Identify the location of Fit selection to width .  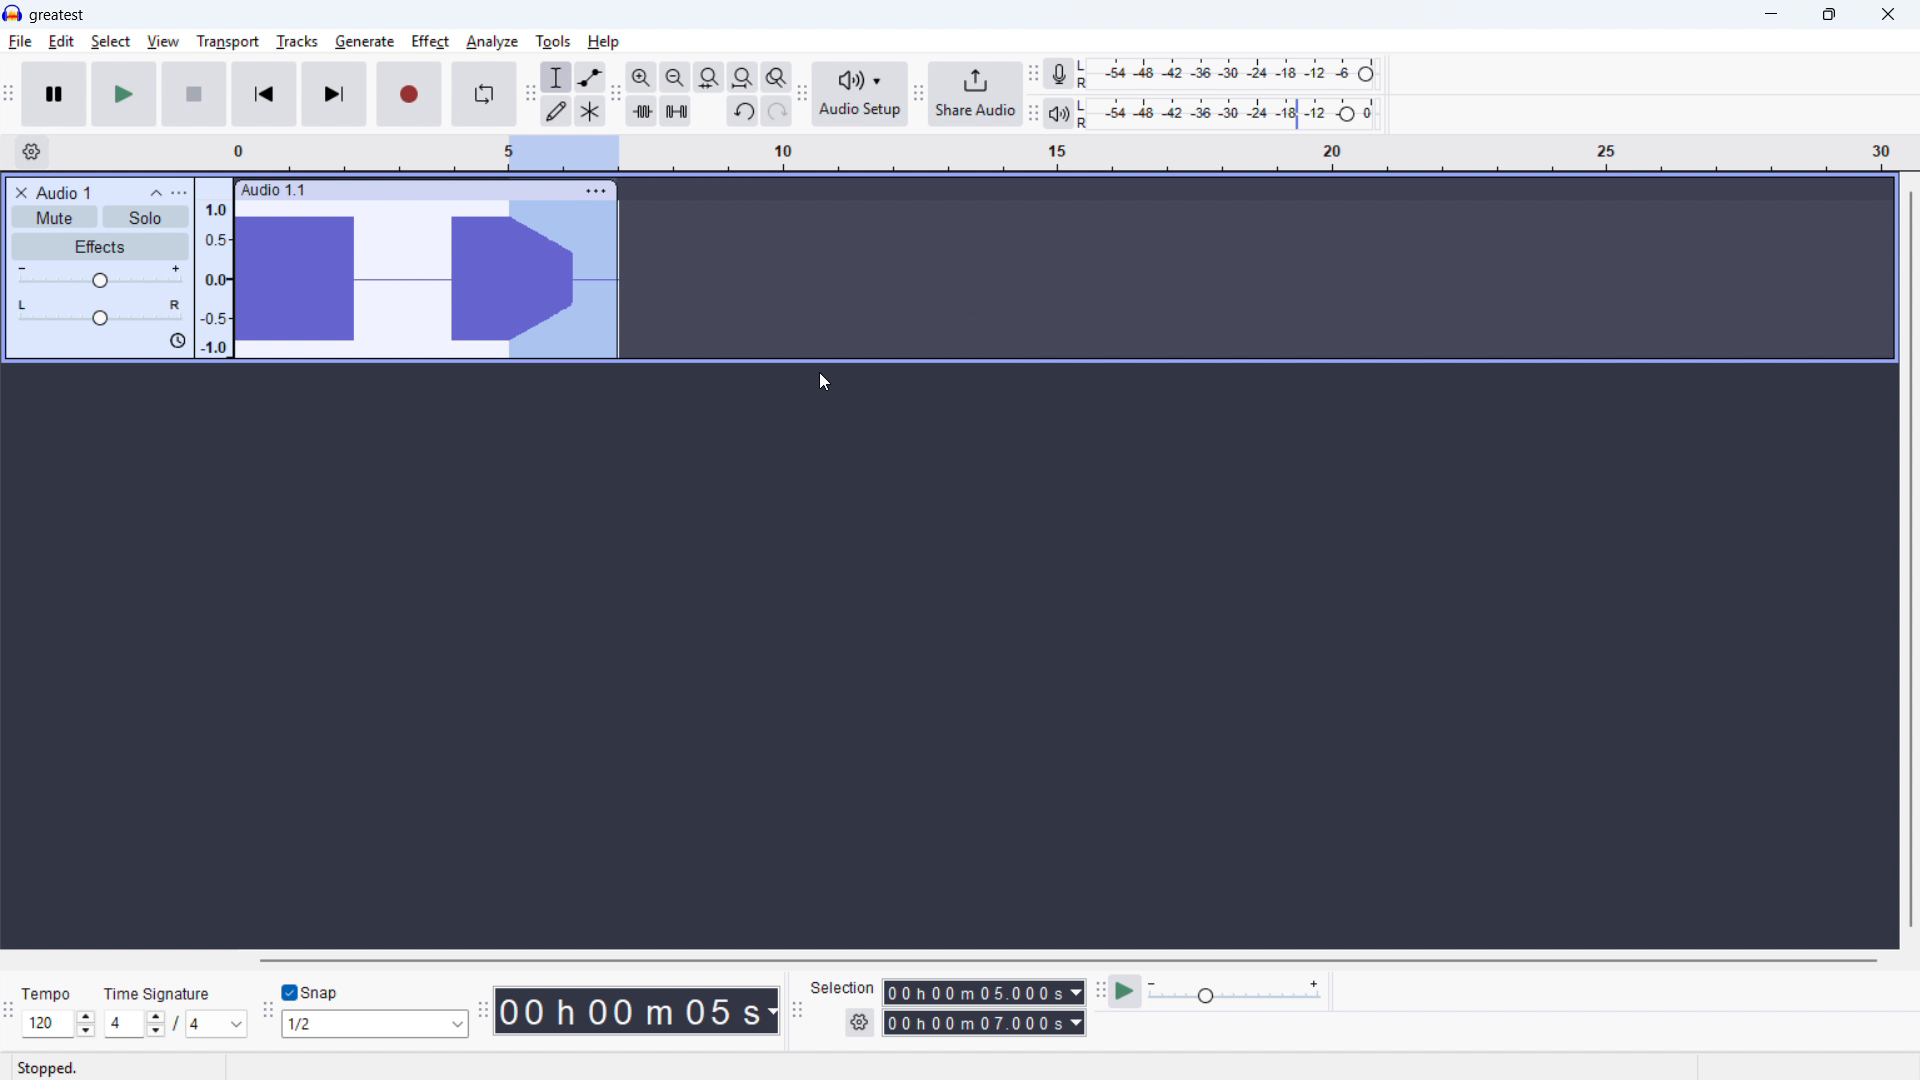
(709, 78).